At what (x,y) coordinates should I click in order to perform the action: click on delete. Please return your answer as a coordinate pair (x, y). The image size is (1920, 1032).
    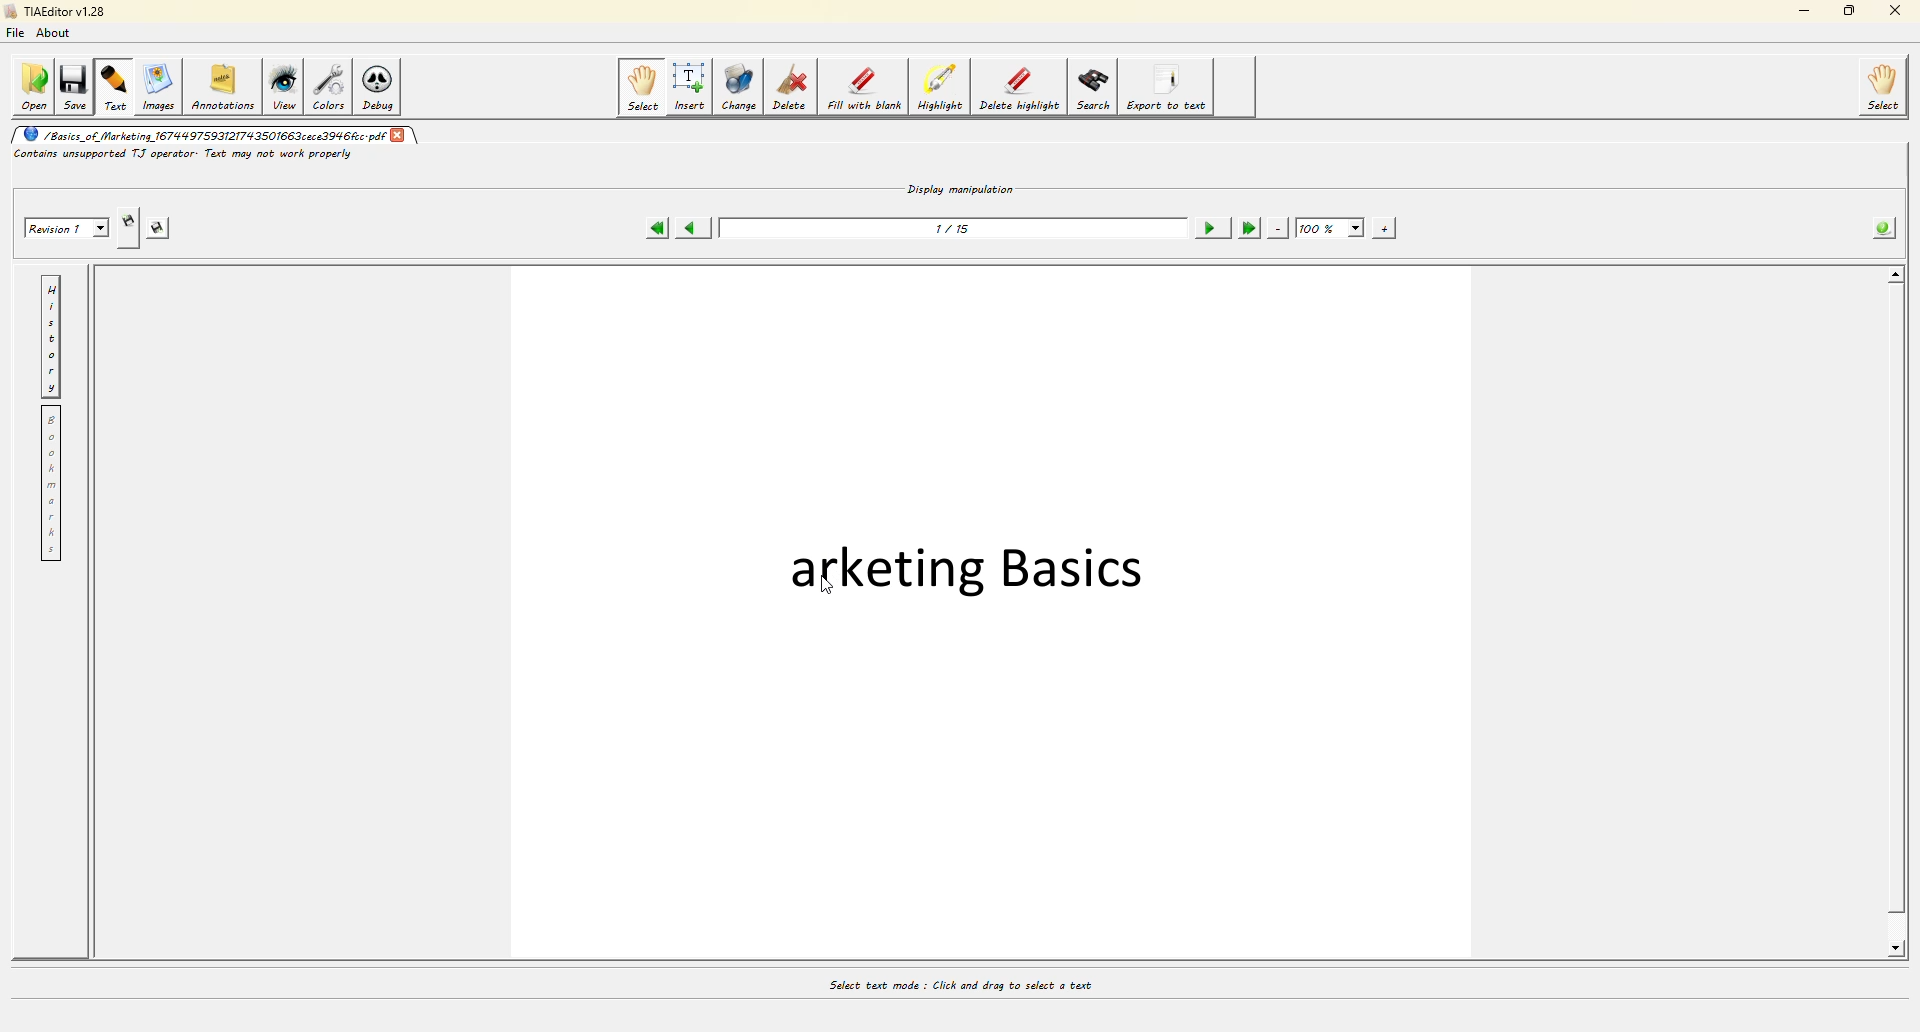
    Looking at the image, I should click on (790, 86).